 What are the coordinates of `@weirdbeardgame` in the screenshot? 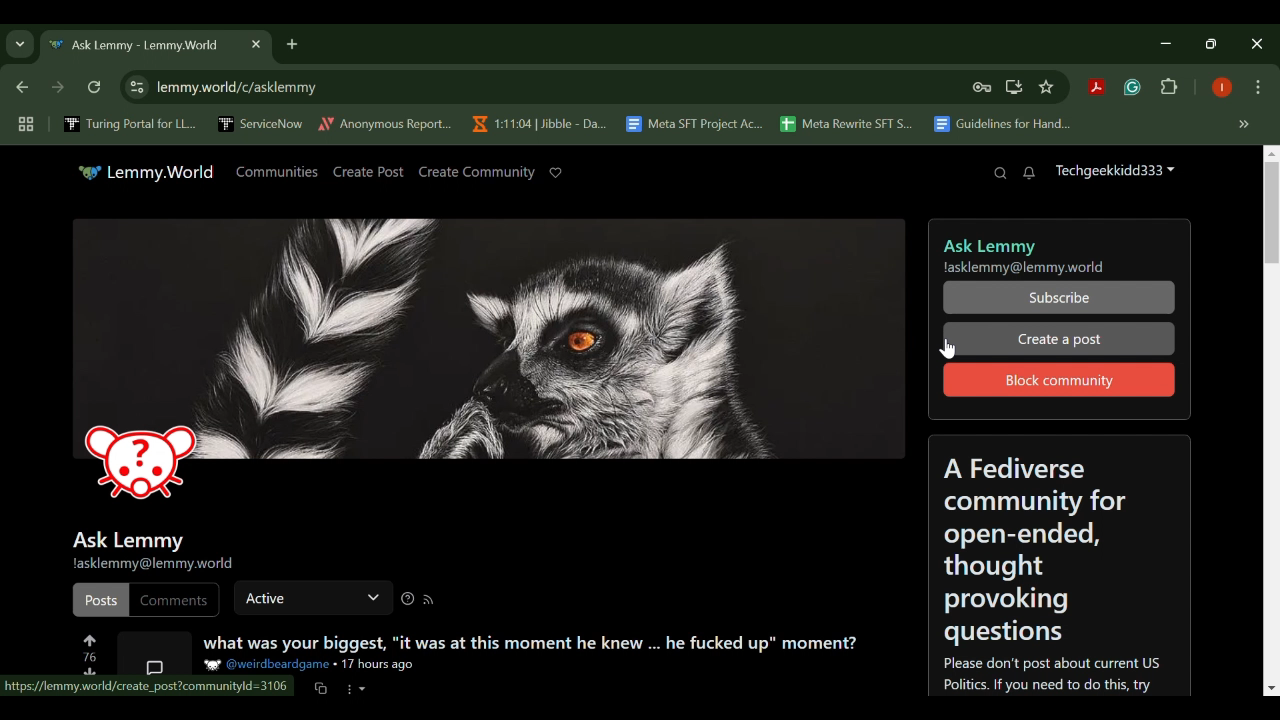 It's located at (268, 665).